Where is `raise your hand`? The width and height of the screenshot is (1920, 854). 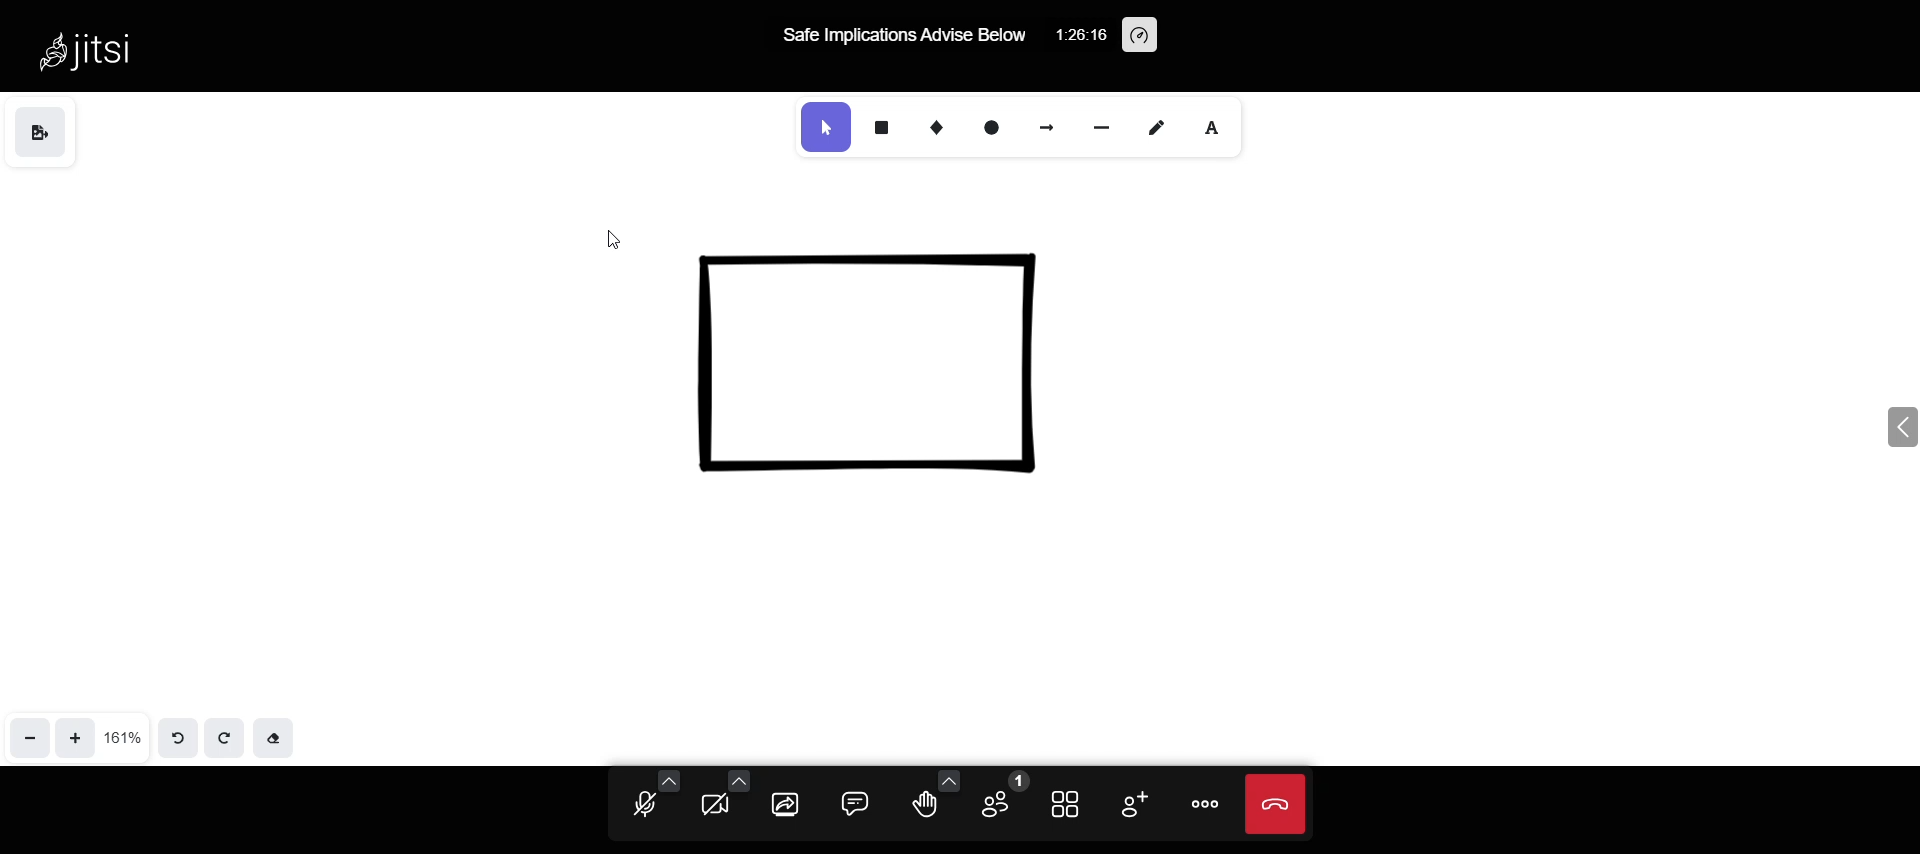 raise your hand is located at coordinates (925, 809).